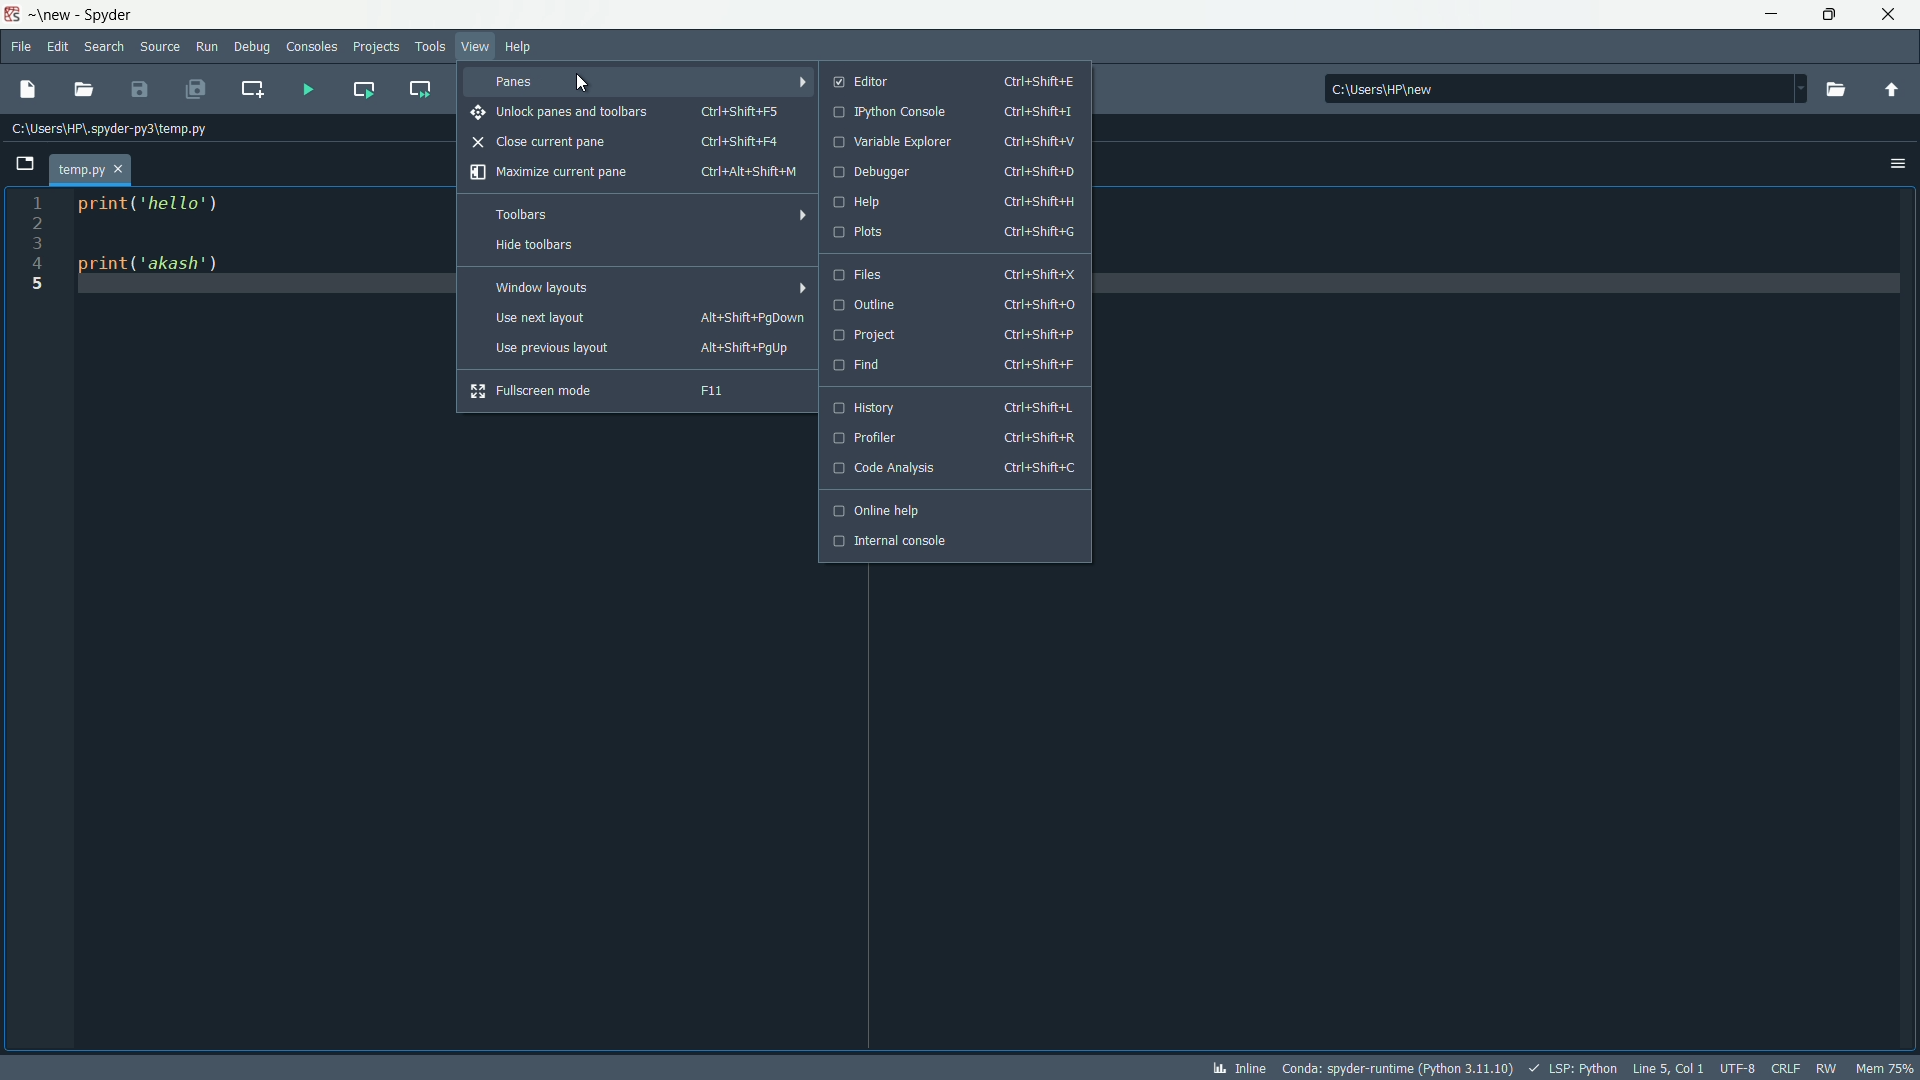 This screenshot has width=1920, height=1080. What do you see at coordinates (955, 365) in the screenshot?
I see `find` at bounding box center [955, 365].